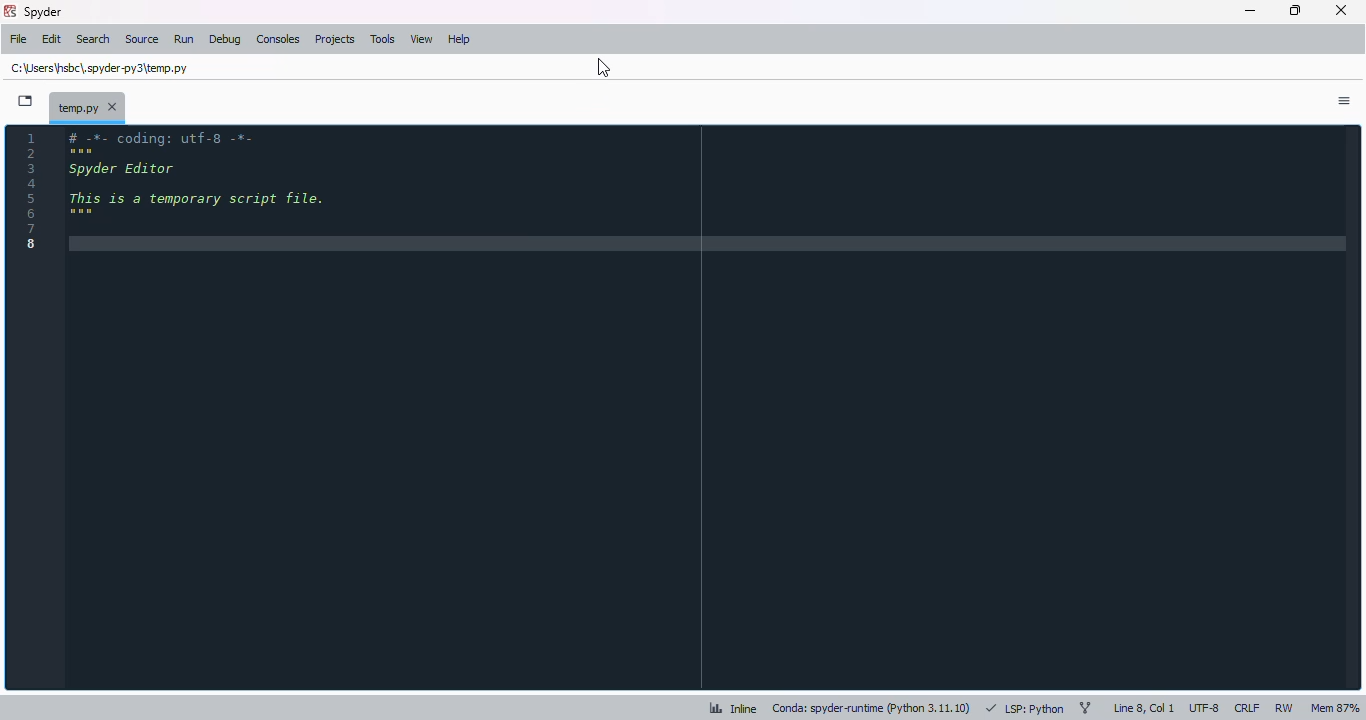  Describe the element at coordinates (1085, 708) in the screenshot. I see `git branch` at that location.